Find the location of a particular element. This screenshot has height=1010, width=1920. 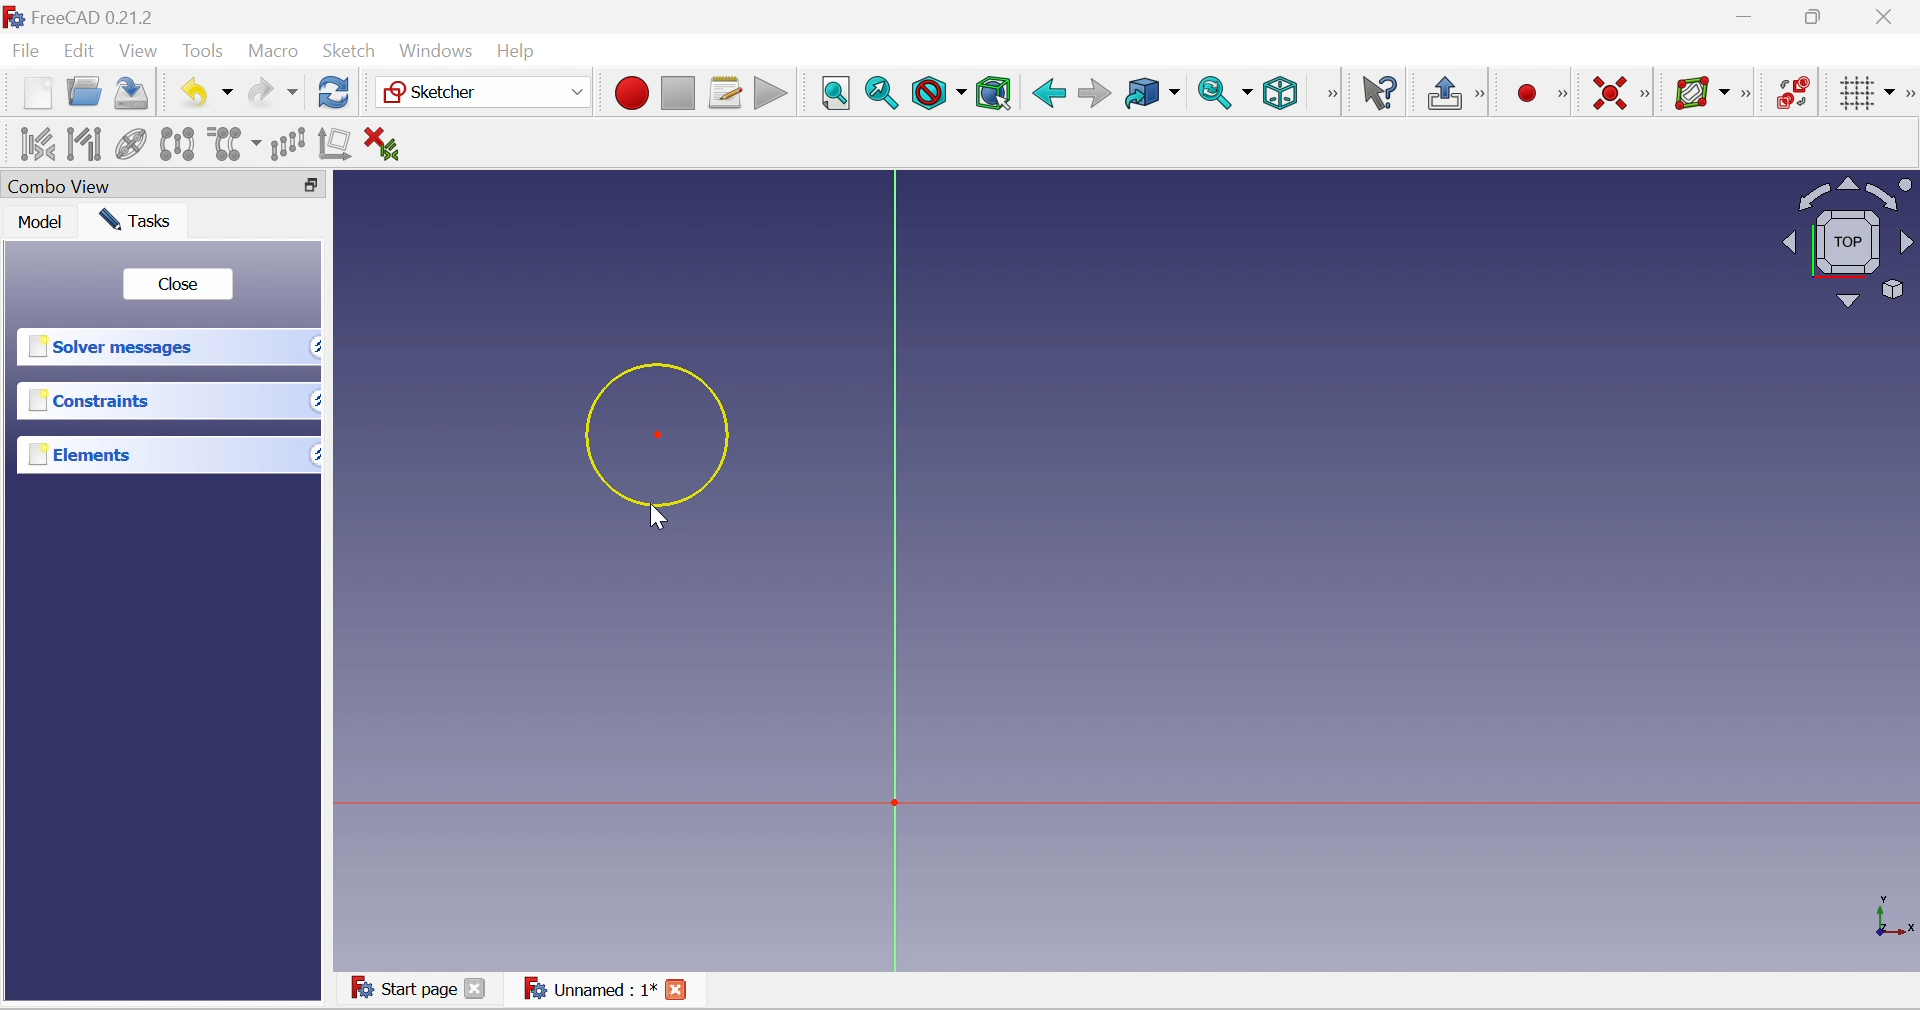

Go to linked object is located at coordinates (1149, 95).